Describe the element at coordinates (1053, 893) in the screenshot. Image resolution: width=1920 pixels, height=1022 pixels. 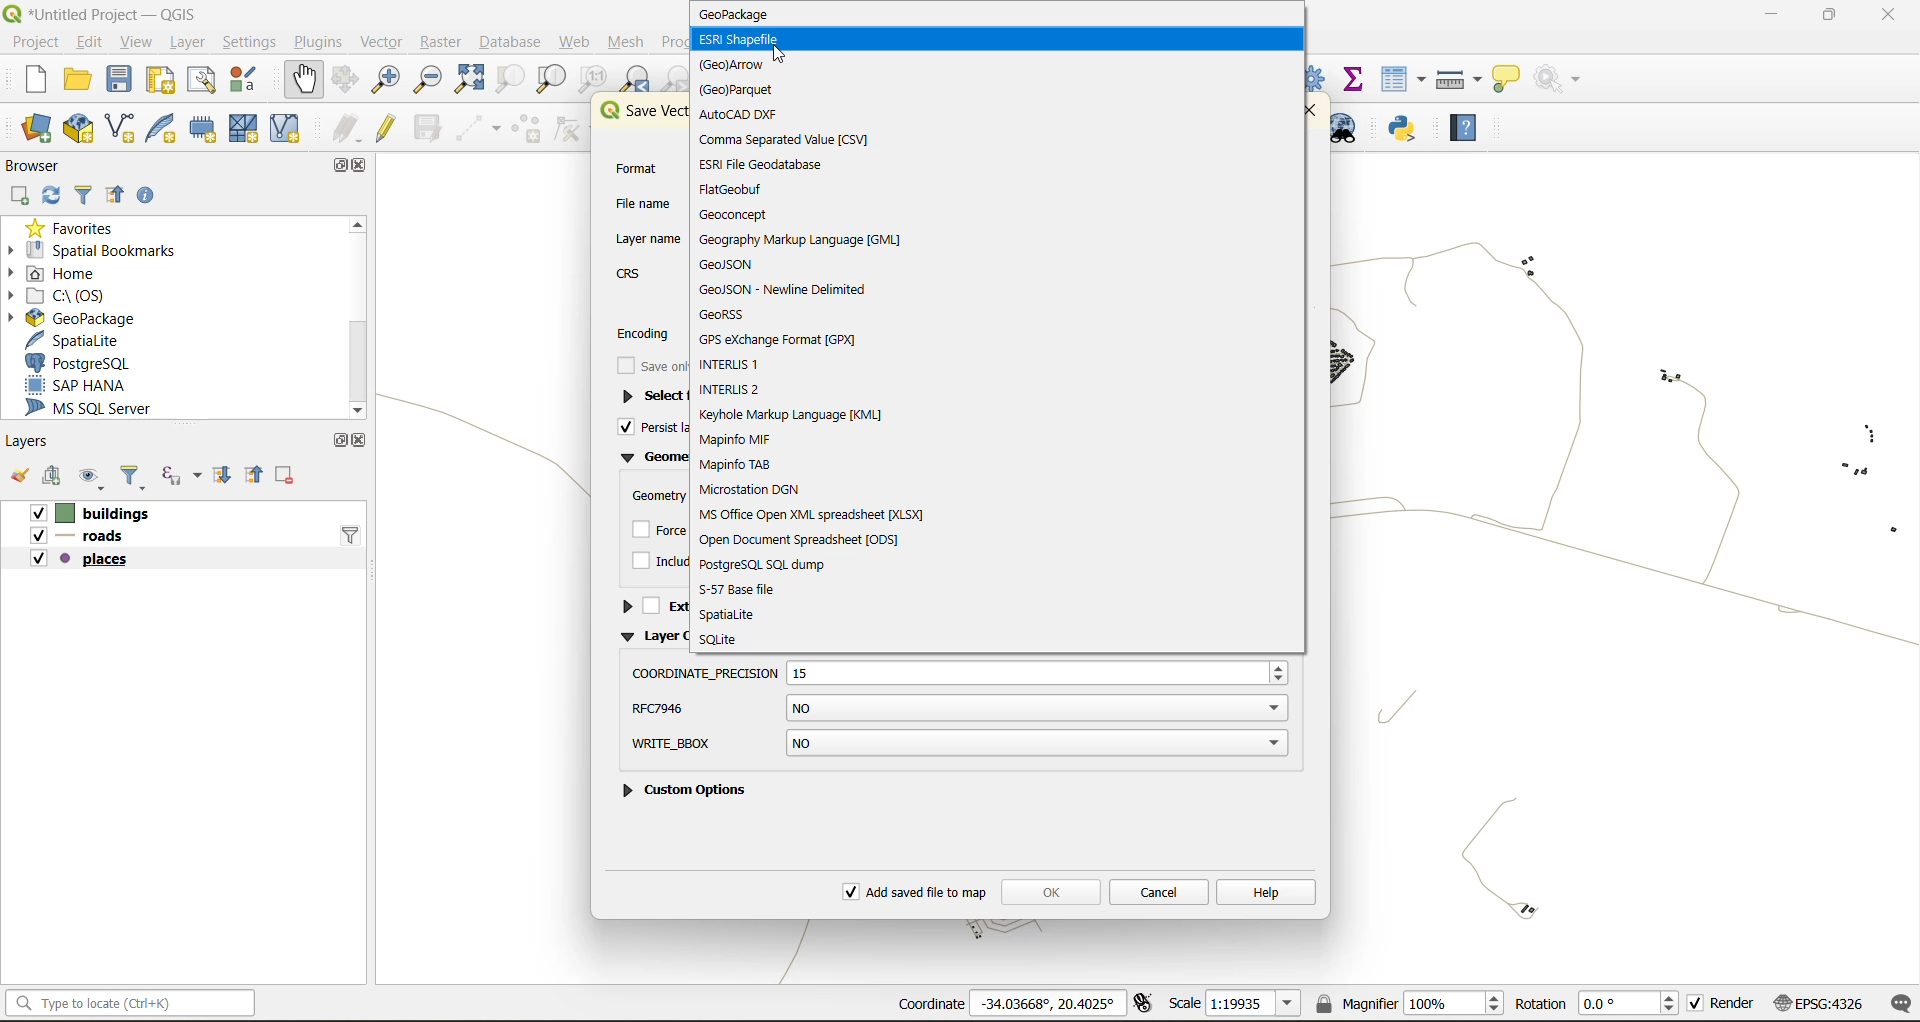
I see `ok` at that location.